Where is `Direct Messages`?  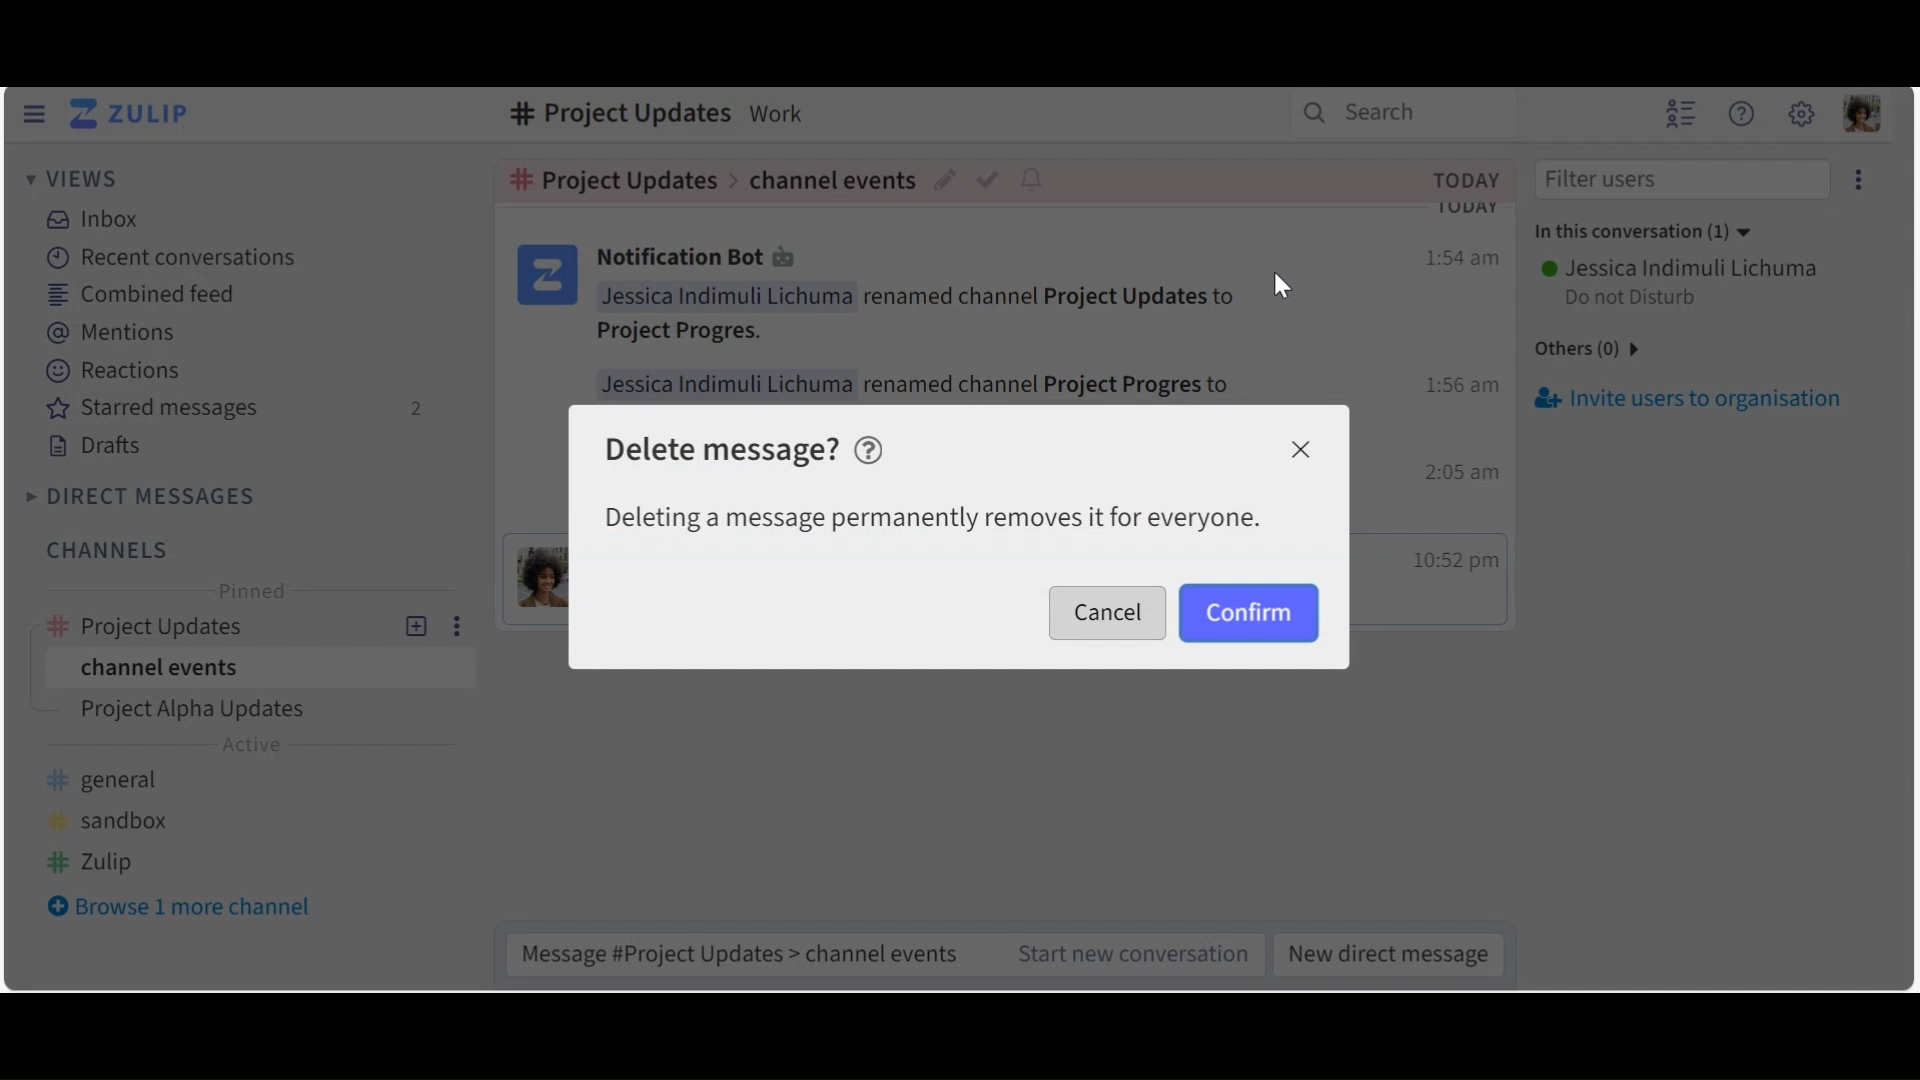
Direct Messages is located at coordinates (145, 495).